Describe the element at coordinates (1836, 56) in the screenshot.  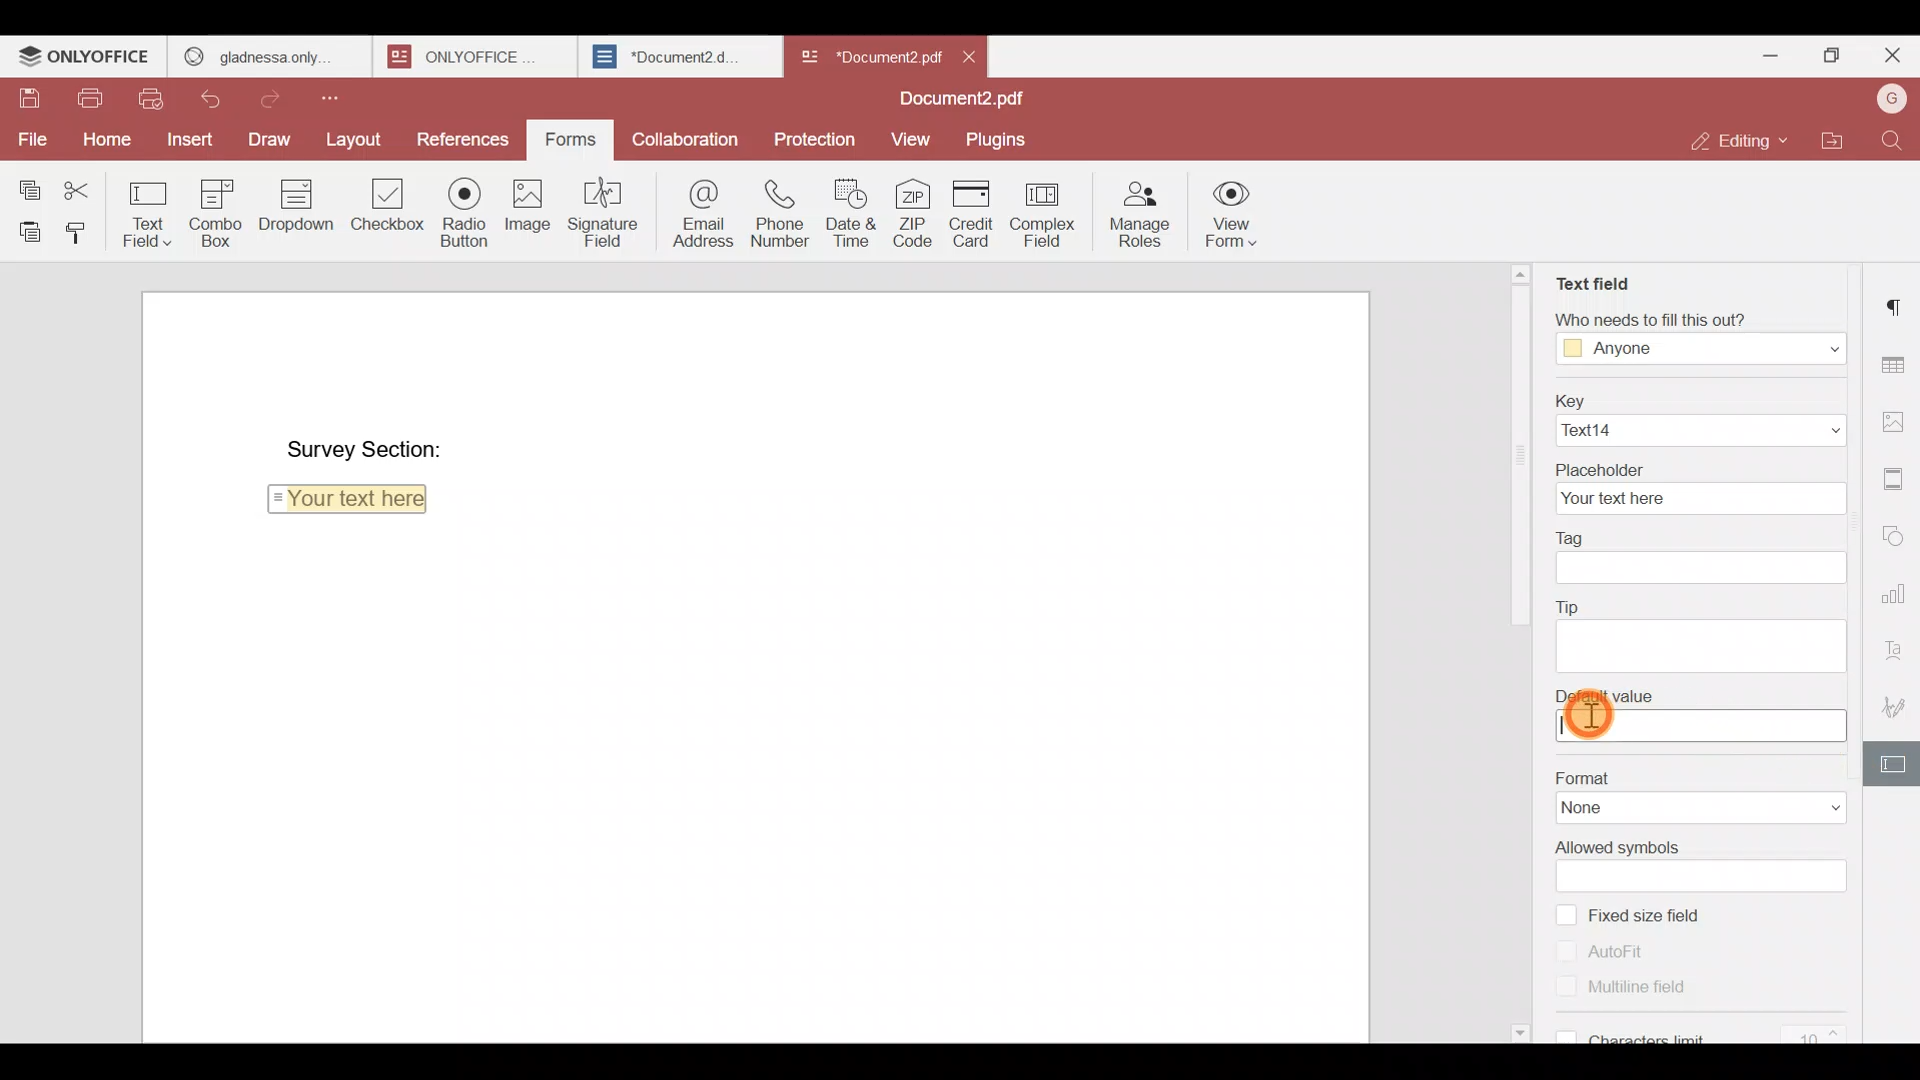
I see `Maximize` at that location.